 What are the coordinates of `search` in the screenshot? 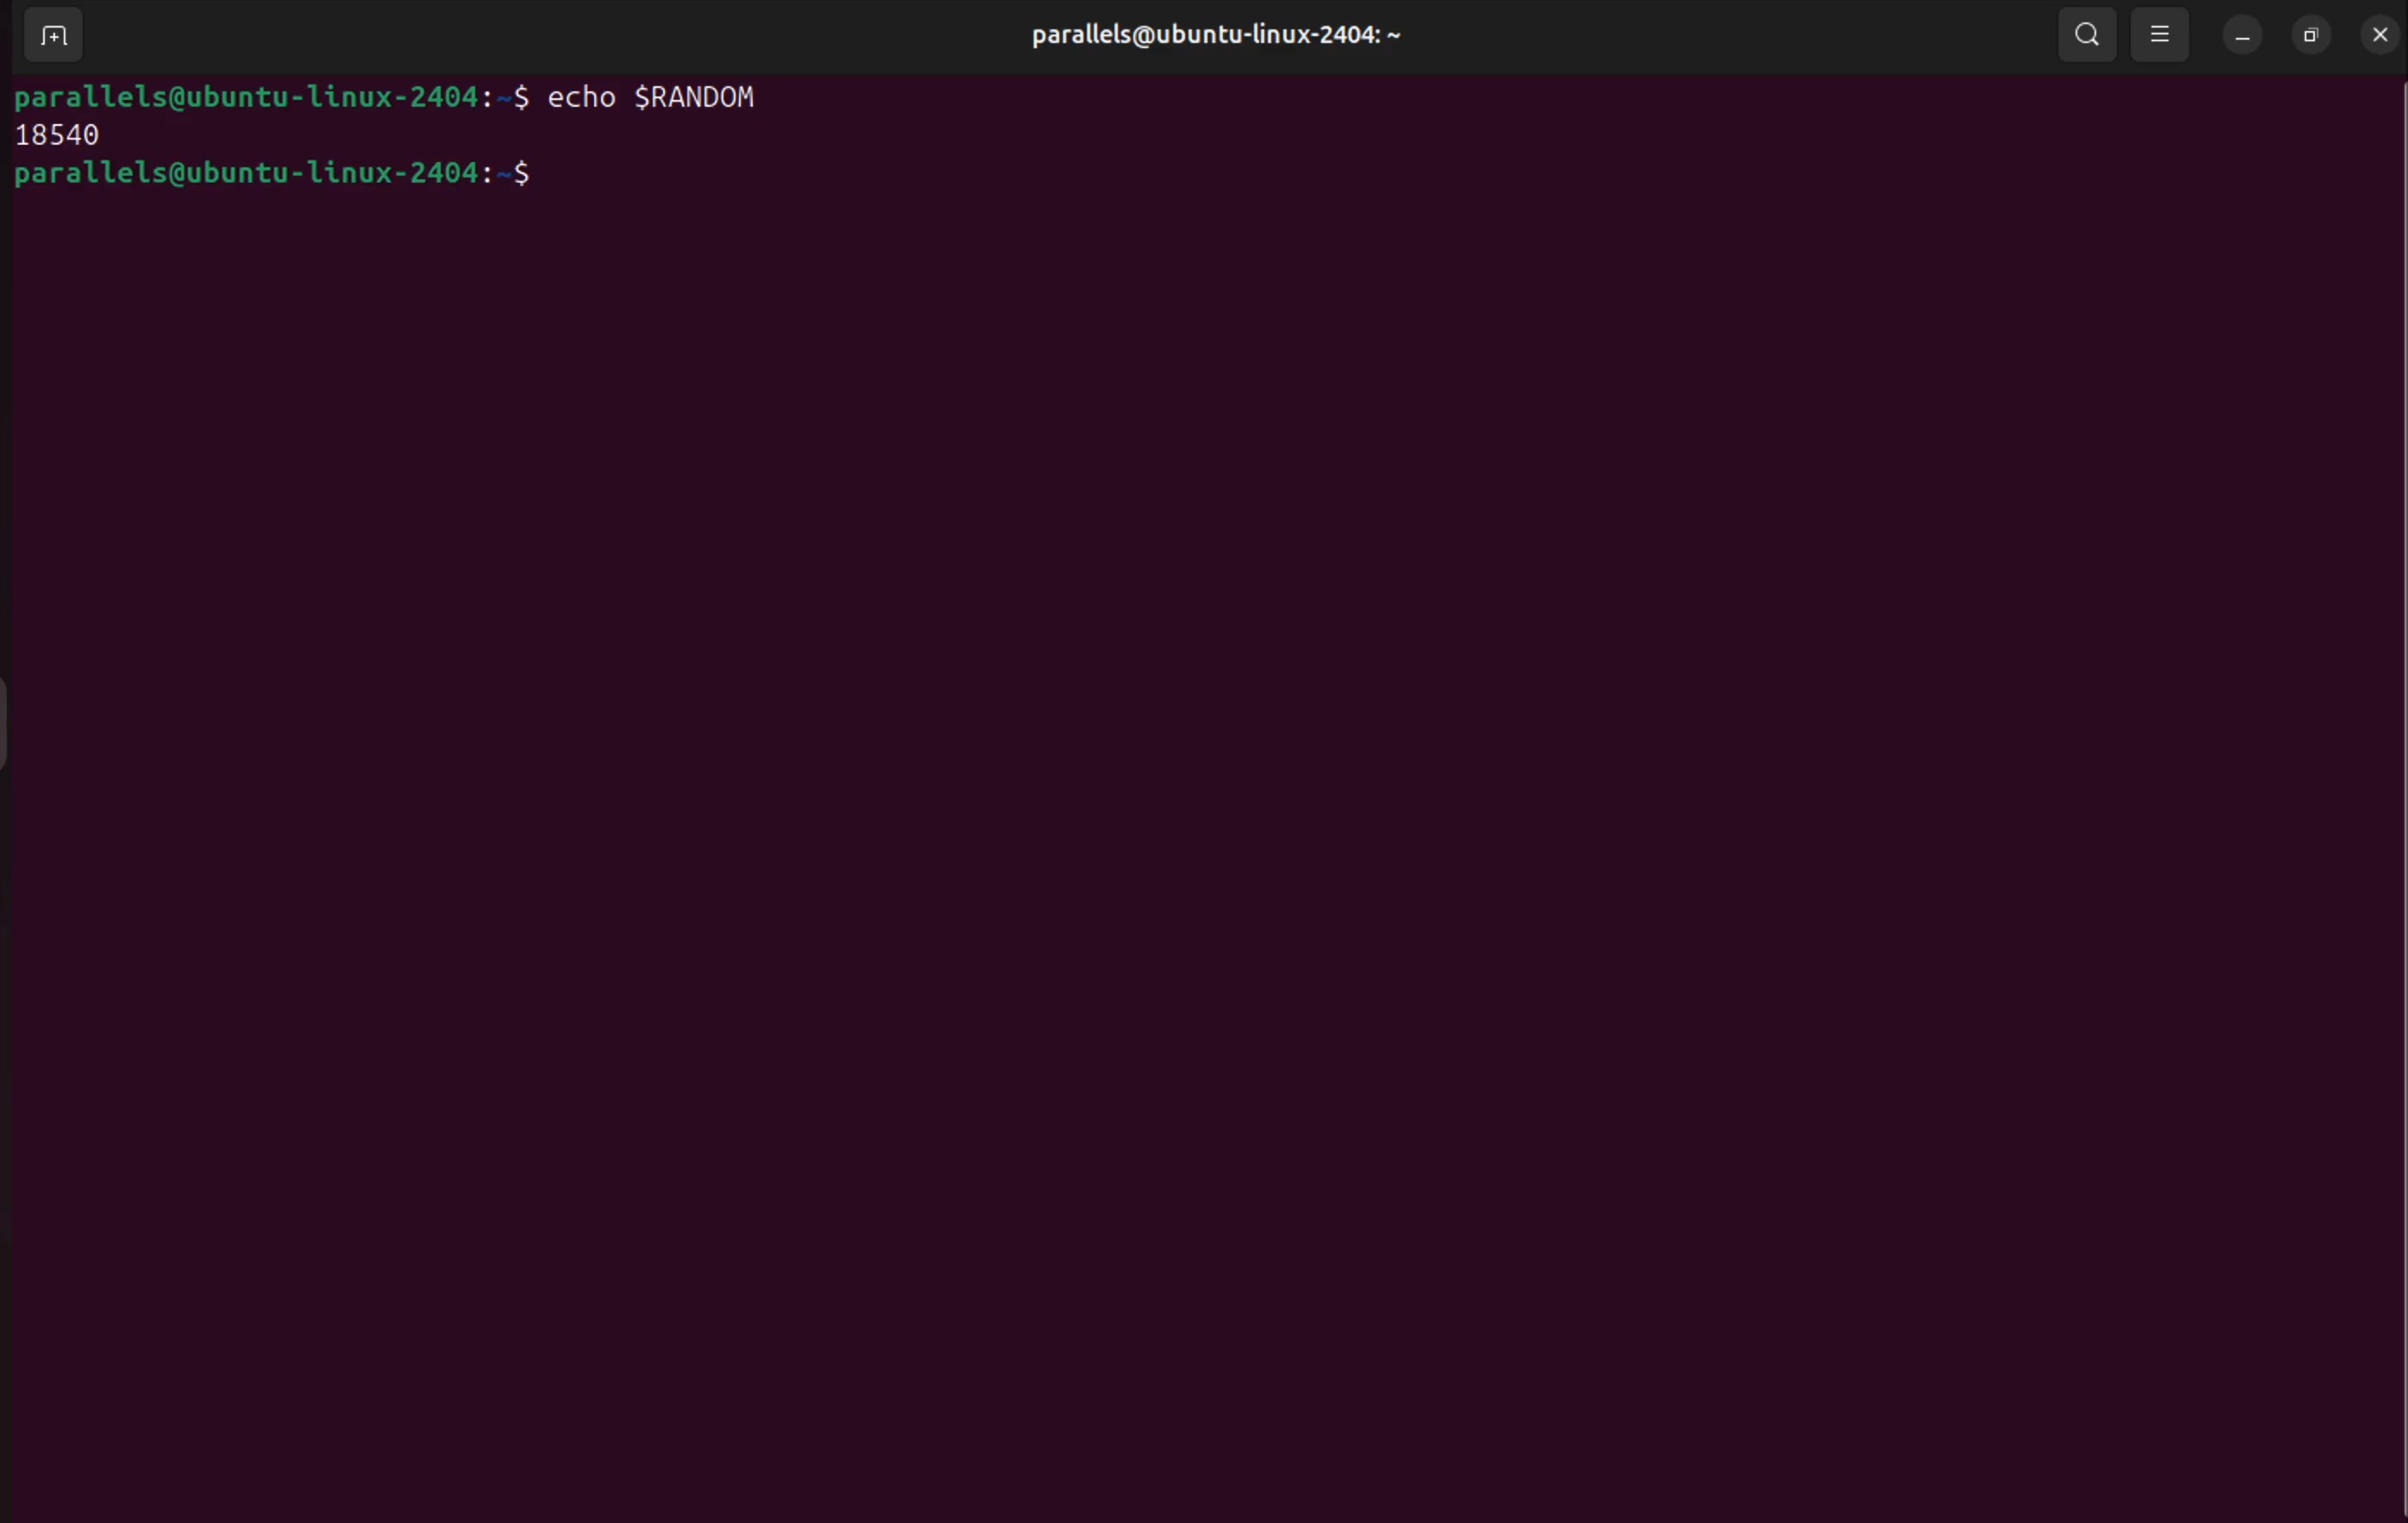 It's located at (2086, 38).